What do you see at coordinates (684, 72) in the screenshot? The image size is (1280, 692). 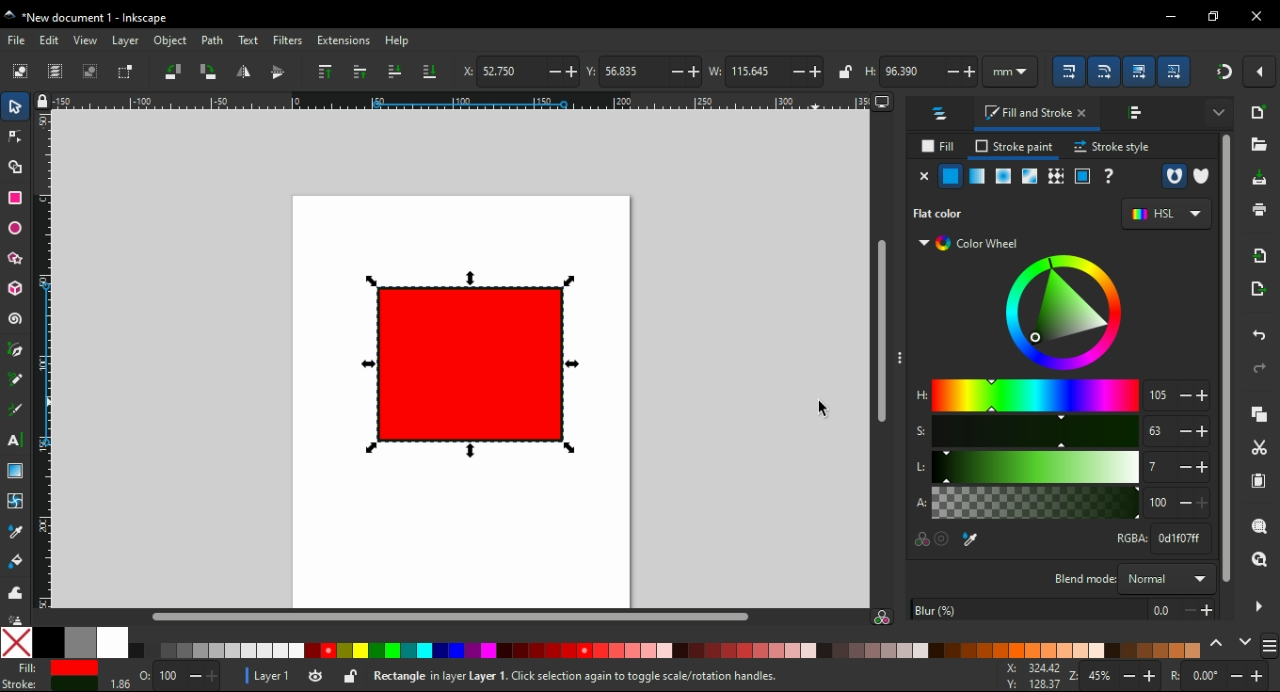 I see `increase/decrease` at bounding box center [684, 72].